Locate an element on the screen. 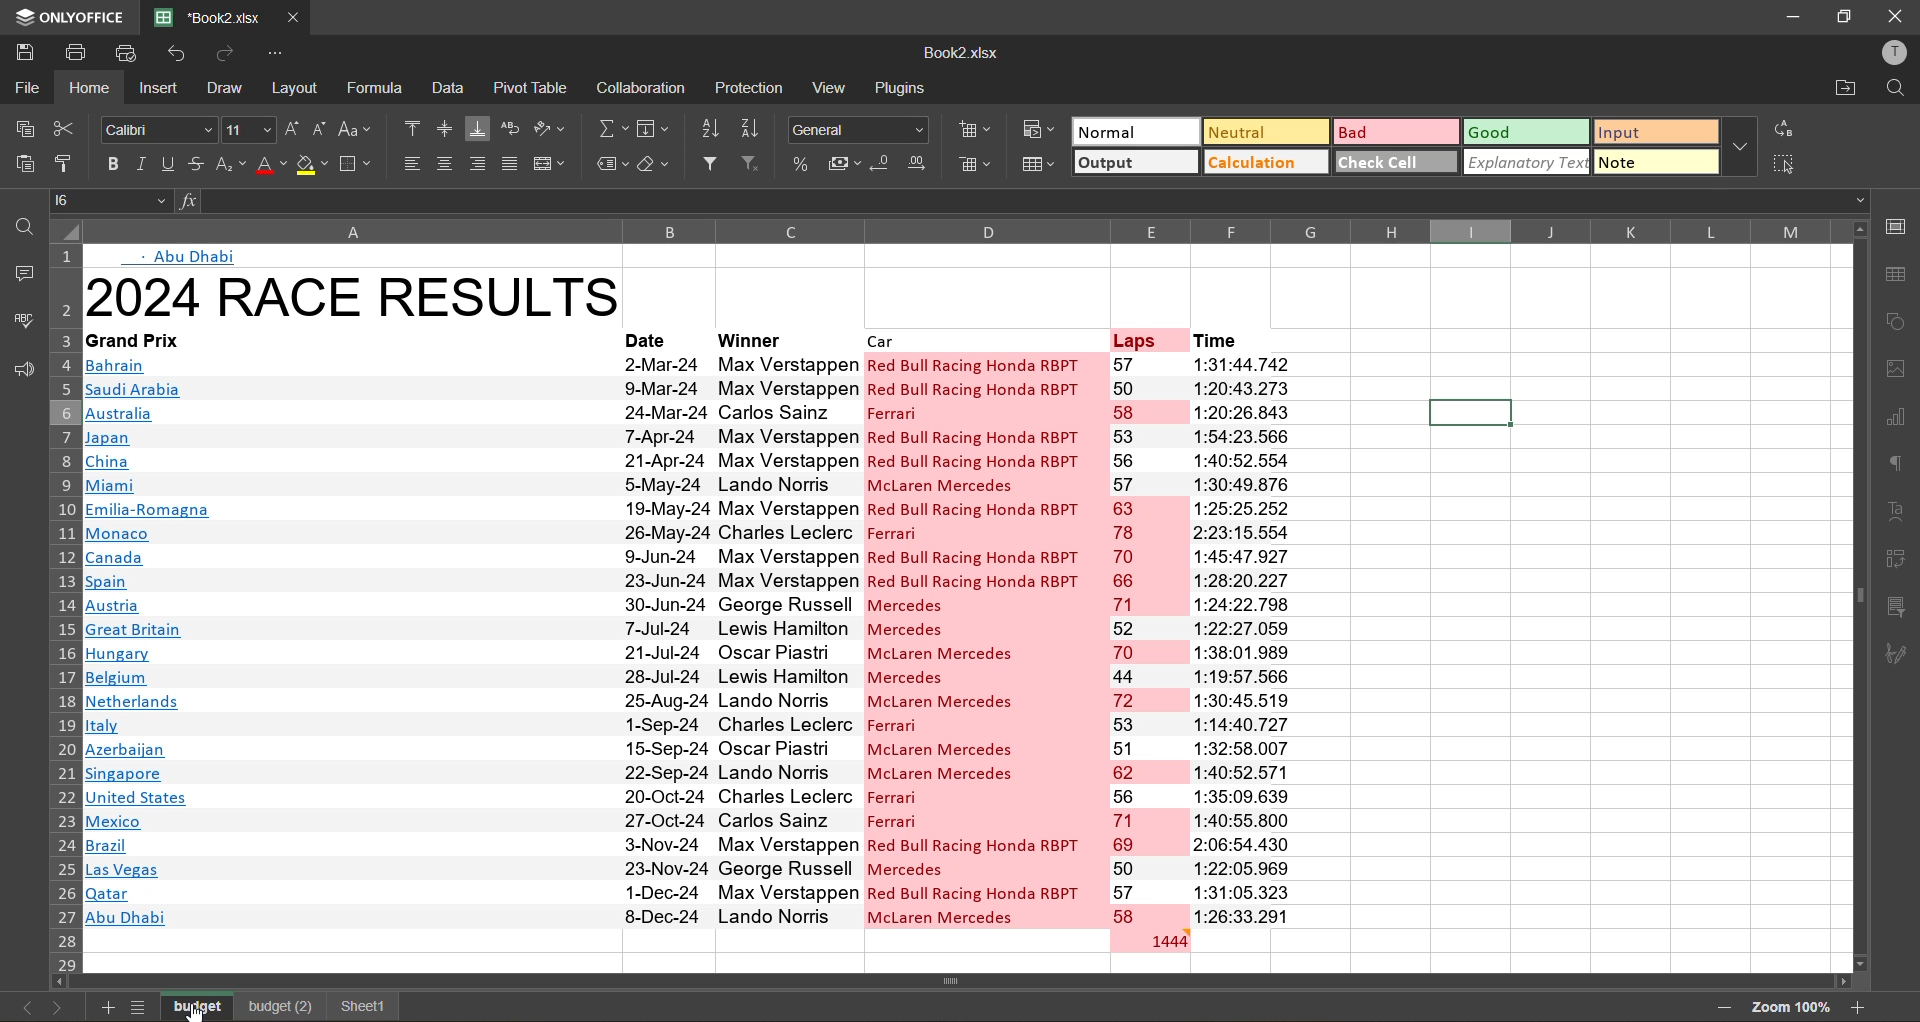  borders is located at coordinates (358, 164).